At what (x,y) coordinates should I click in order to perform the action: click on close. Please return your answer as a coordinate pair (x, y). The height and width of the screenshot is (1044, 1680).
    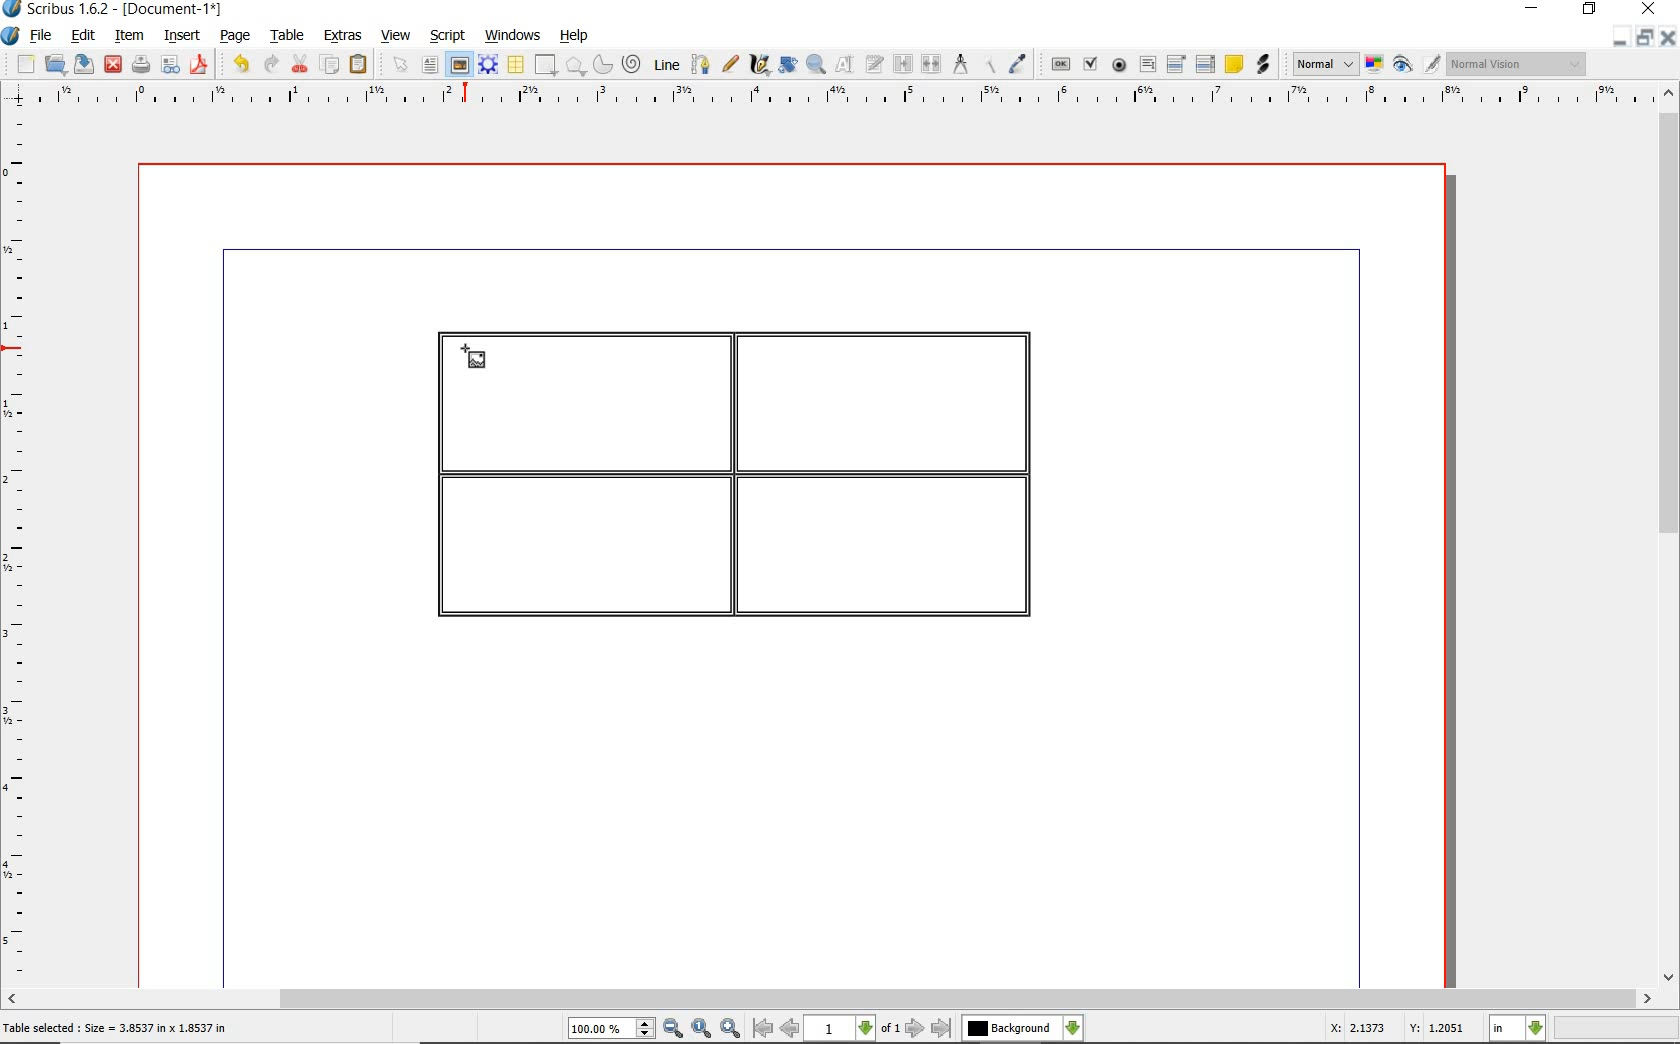
    Looking at the image, I should click on (112, 63).